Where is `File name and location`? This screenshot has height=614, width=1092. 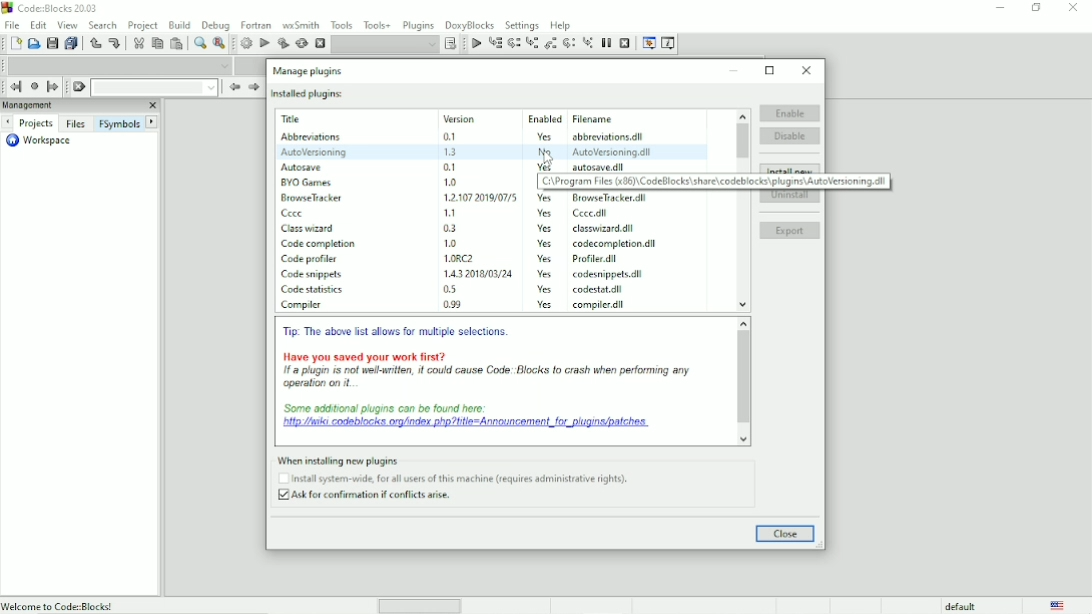
File name and location is located at coordinates (716, 182).